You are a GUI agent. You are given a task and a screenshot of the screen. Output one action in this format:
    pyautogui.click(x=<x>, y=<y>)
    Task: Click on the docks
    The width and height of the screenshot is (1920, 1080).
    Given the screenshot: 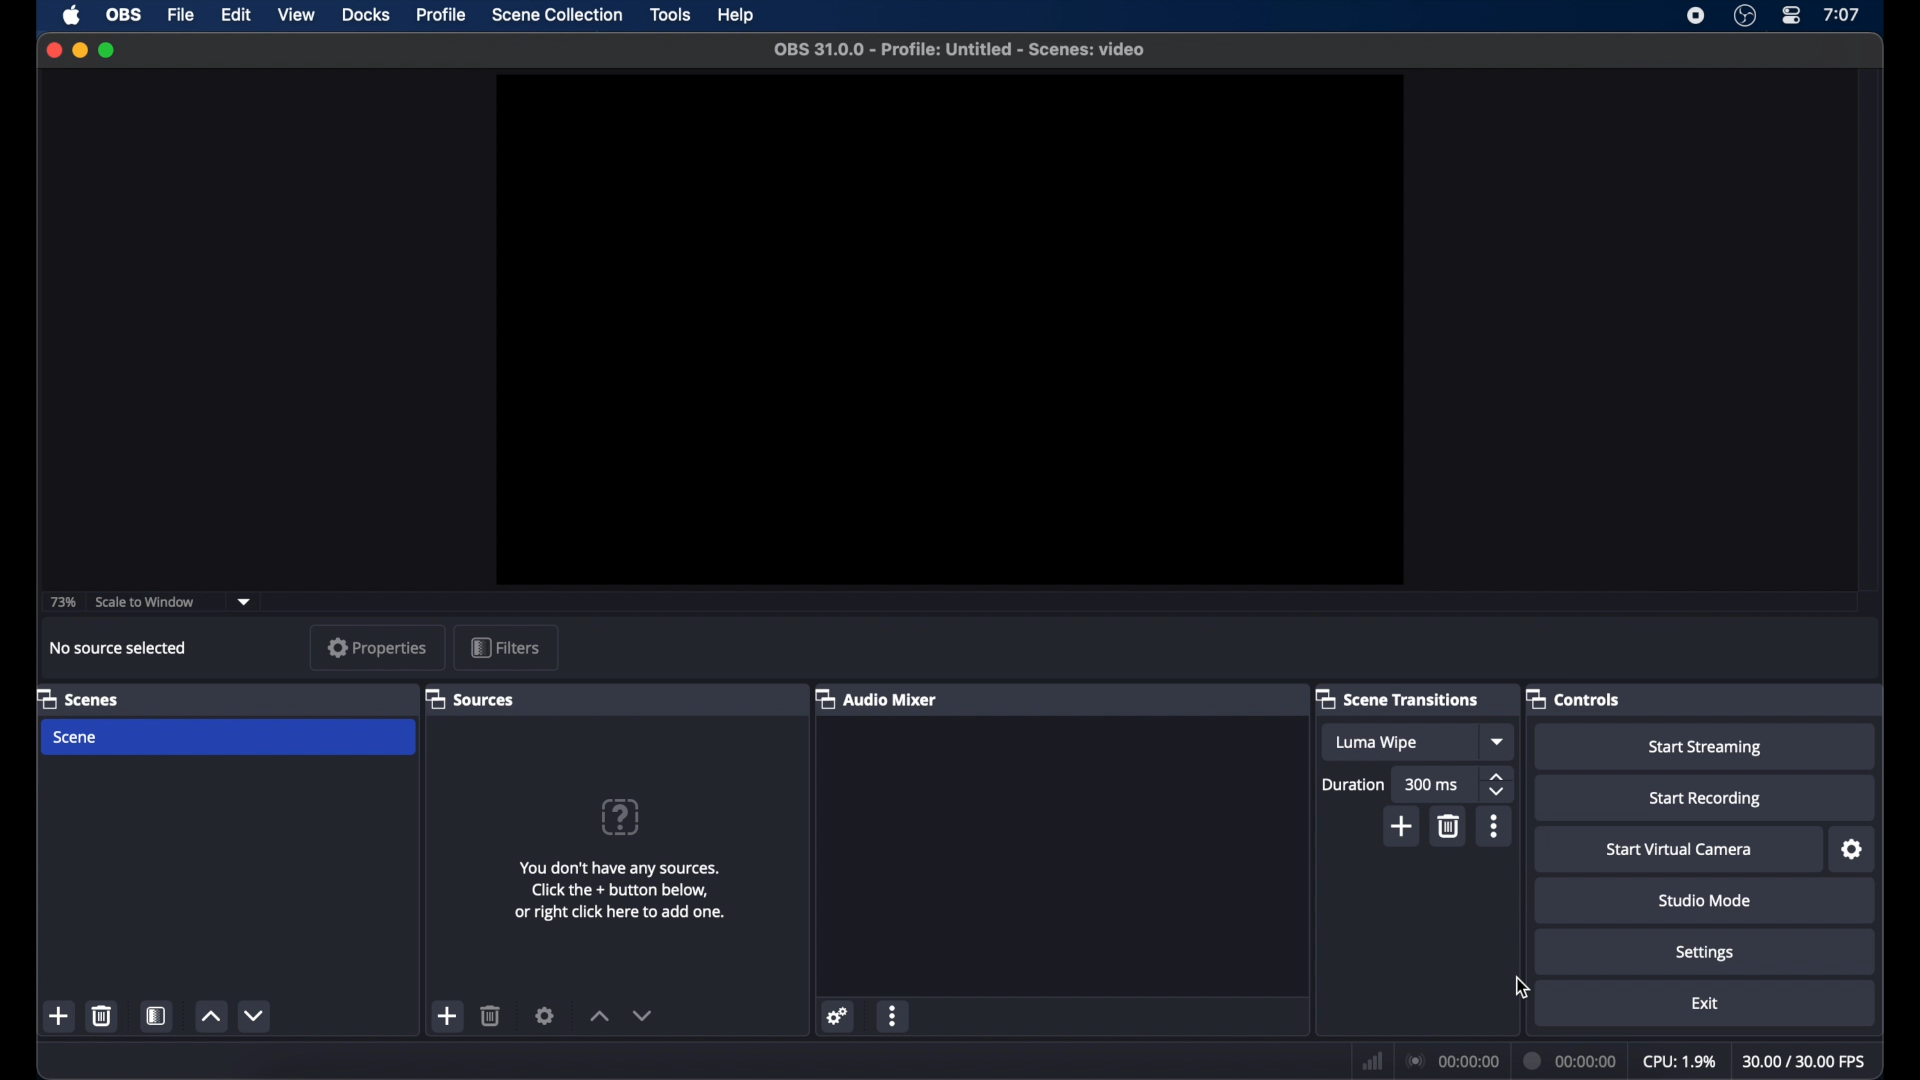 What is the action you would take?
    pyautogui.click(x=366, y=15)
    